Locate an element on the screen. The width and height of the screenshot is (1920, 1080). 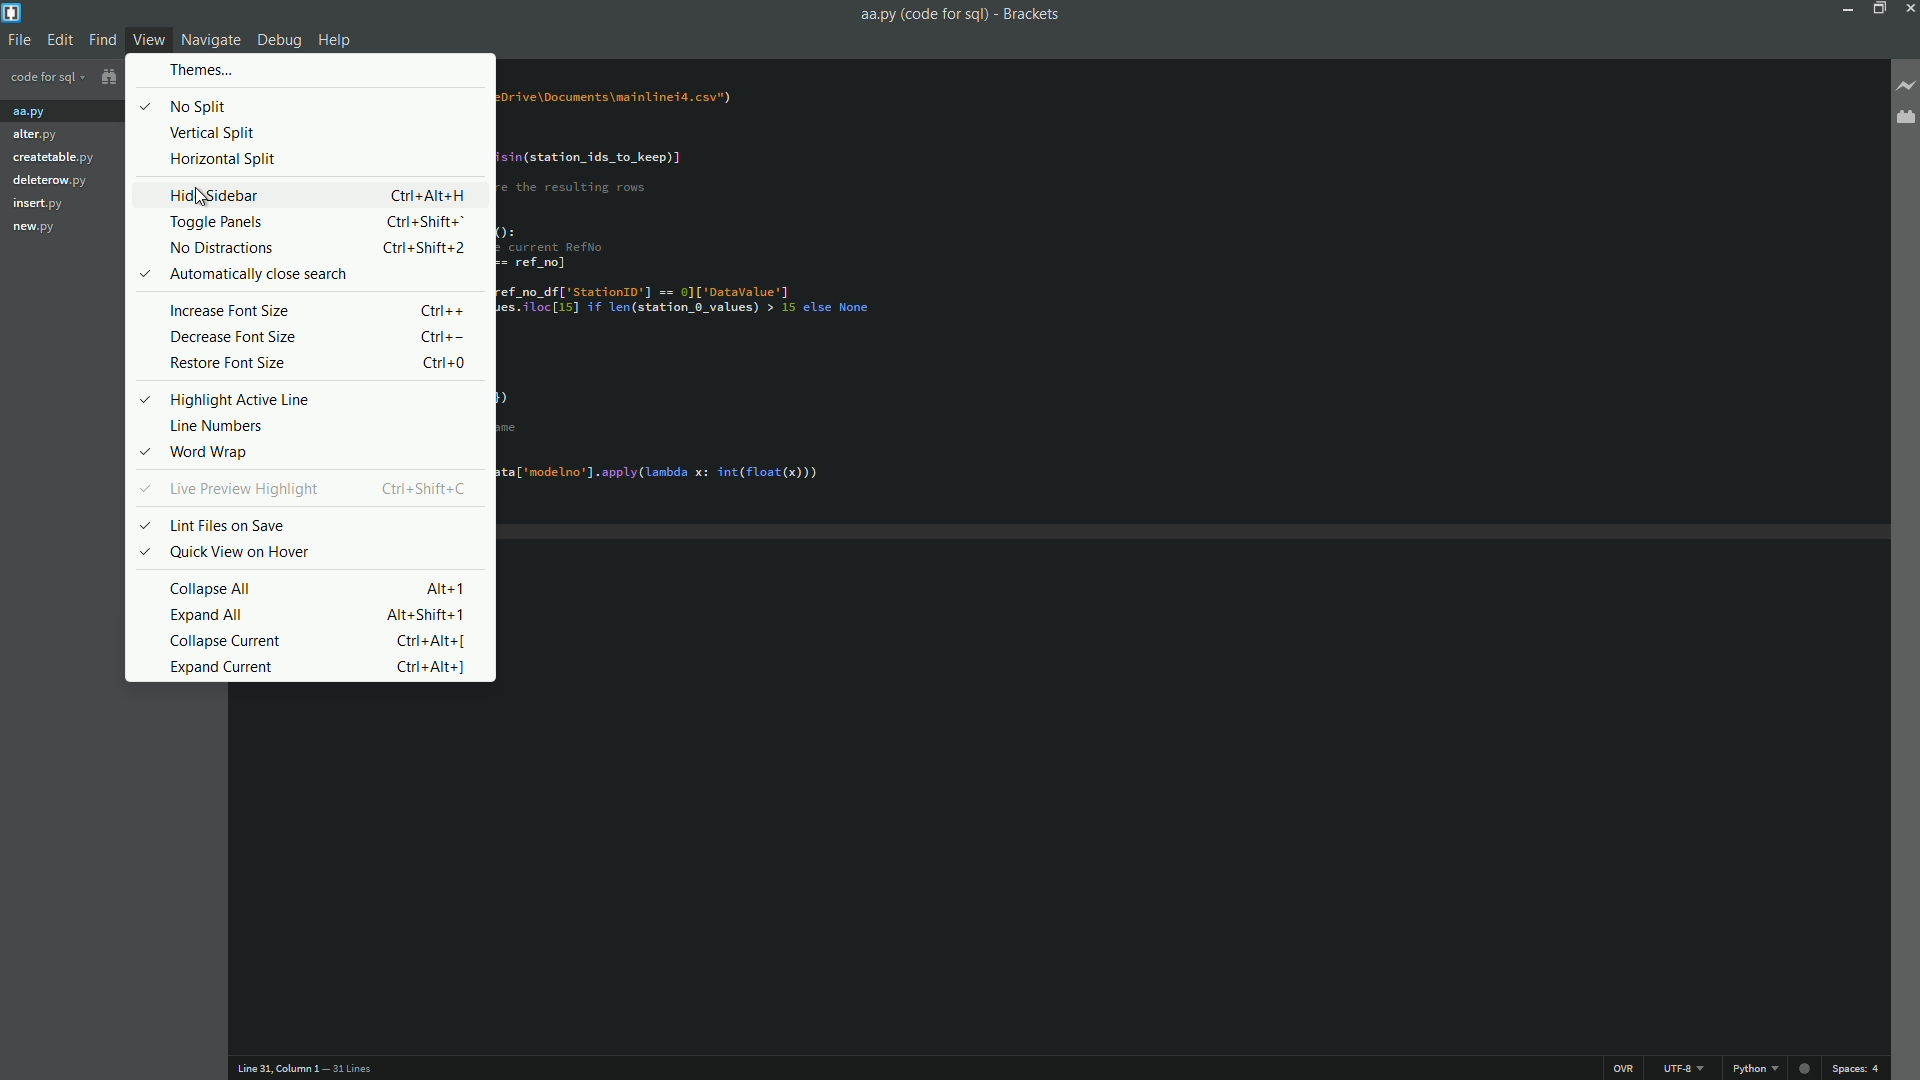
change file format button is located at coordinates (1756, 1069).